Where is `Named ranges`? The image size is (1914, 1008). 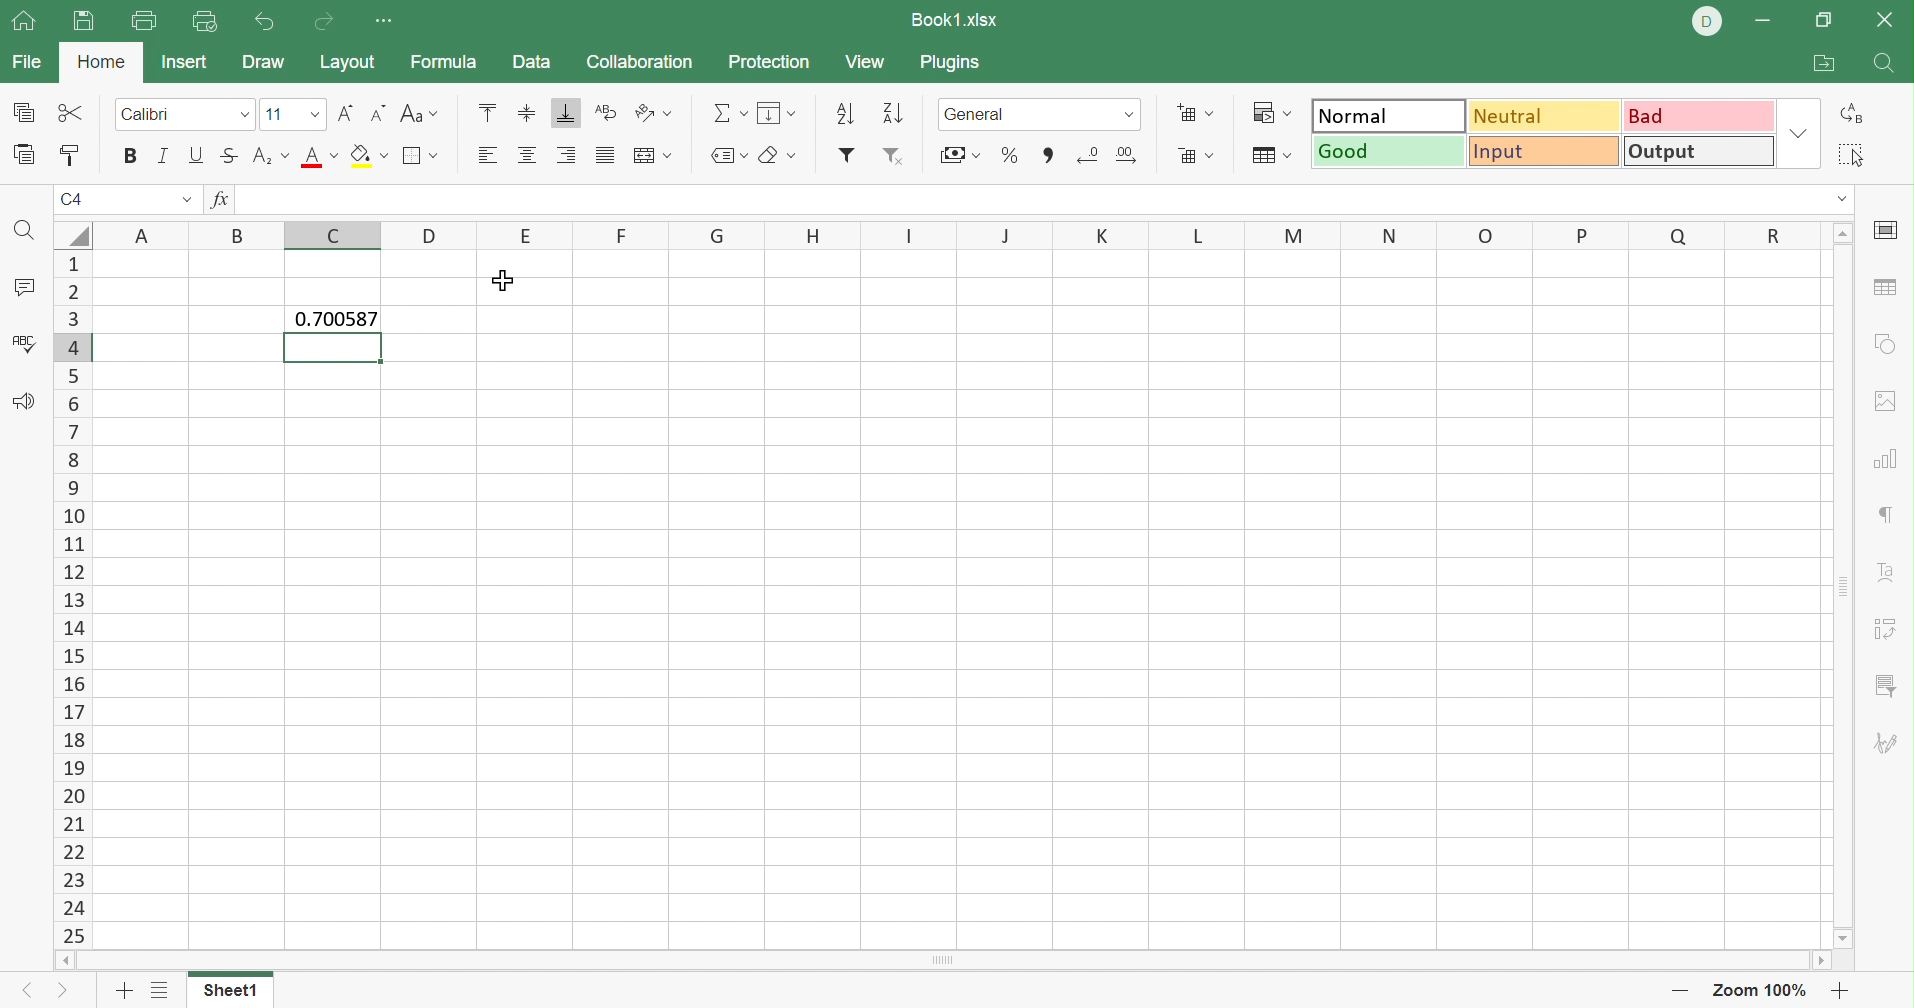 Named ranges is located at coordinates (726, 157).